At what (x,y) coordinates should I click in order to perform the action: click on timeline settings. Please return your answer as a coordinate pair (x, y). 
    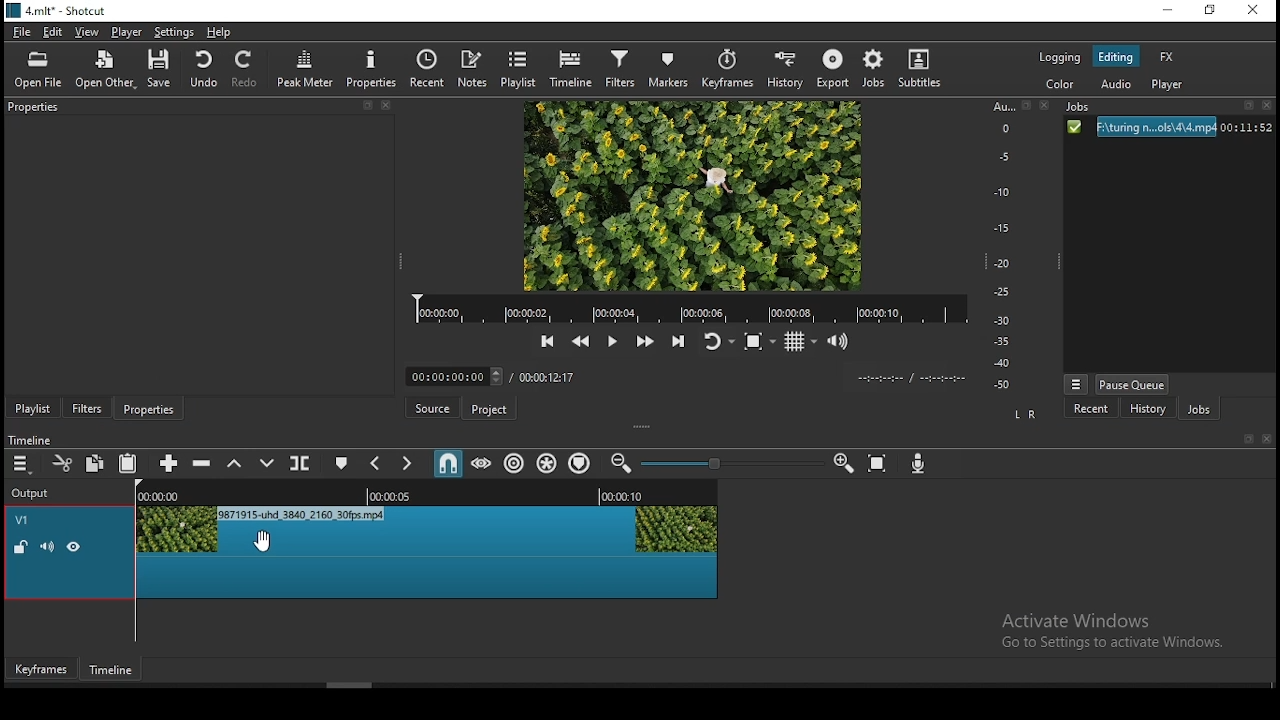
    Looking at the image, I should click on (23, 463).